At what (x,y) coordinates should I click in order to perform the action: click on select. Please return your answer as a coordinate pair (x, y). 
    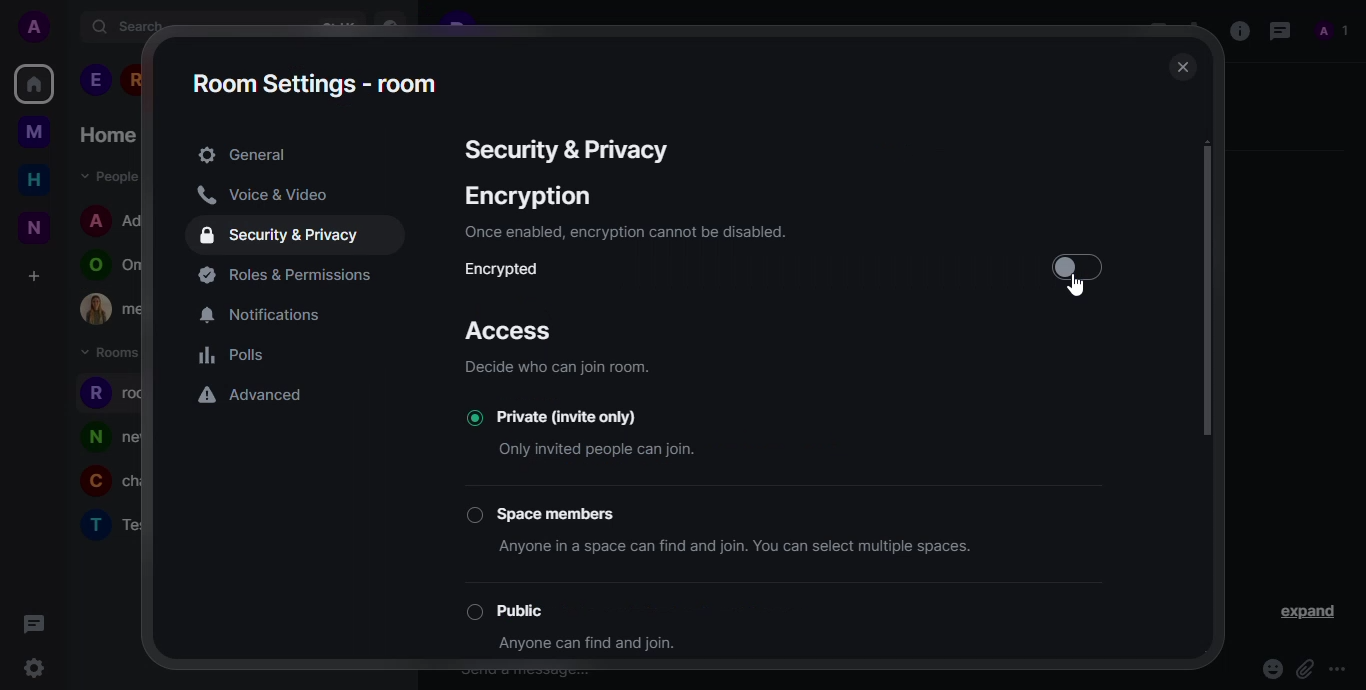
    Looking at the image, I should click on (471, 612).